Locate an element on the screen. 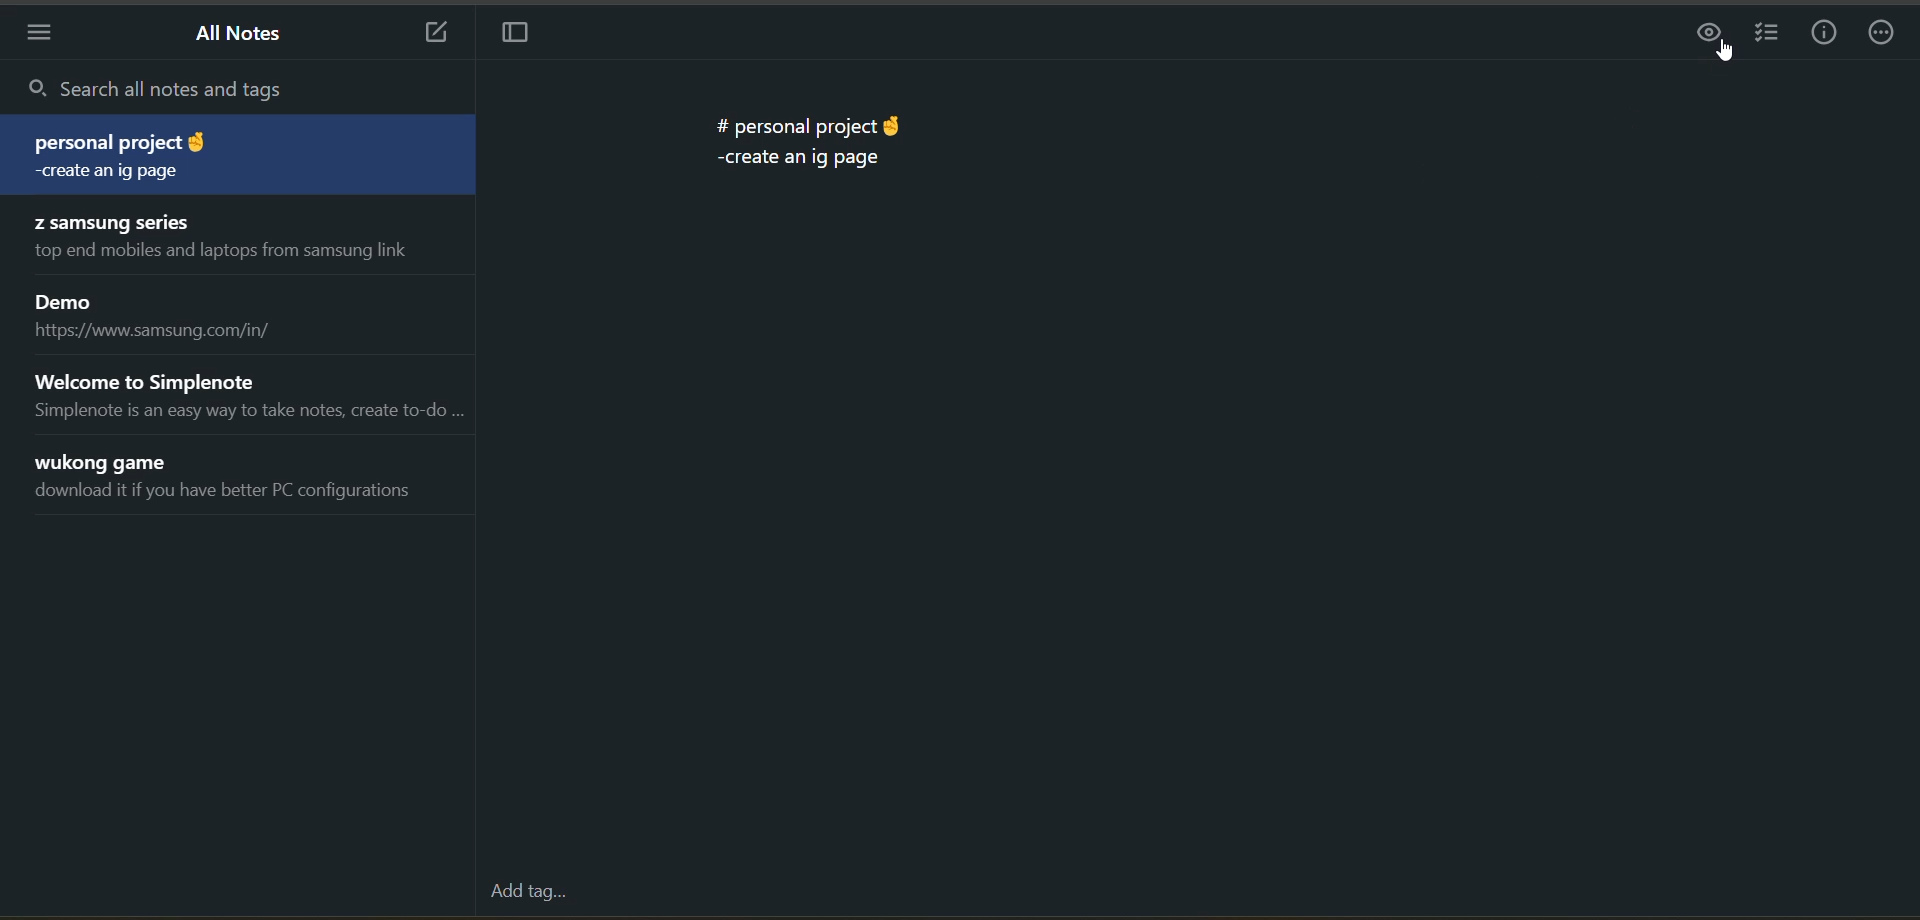 Image resolution: width=1920 pixels, height=920 pixels. all notes is located at coordinates (239, 35).